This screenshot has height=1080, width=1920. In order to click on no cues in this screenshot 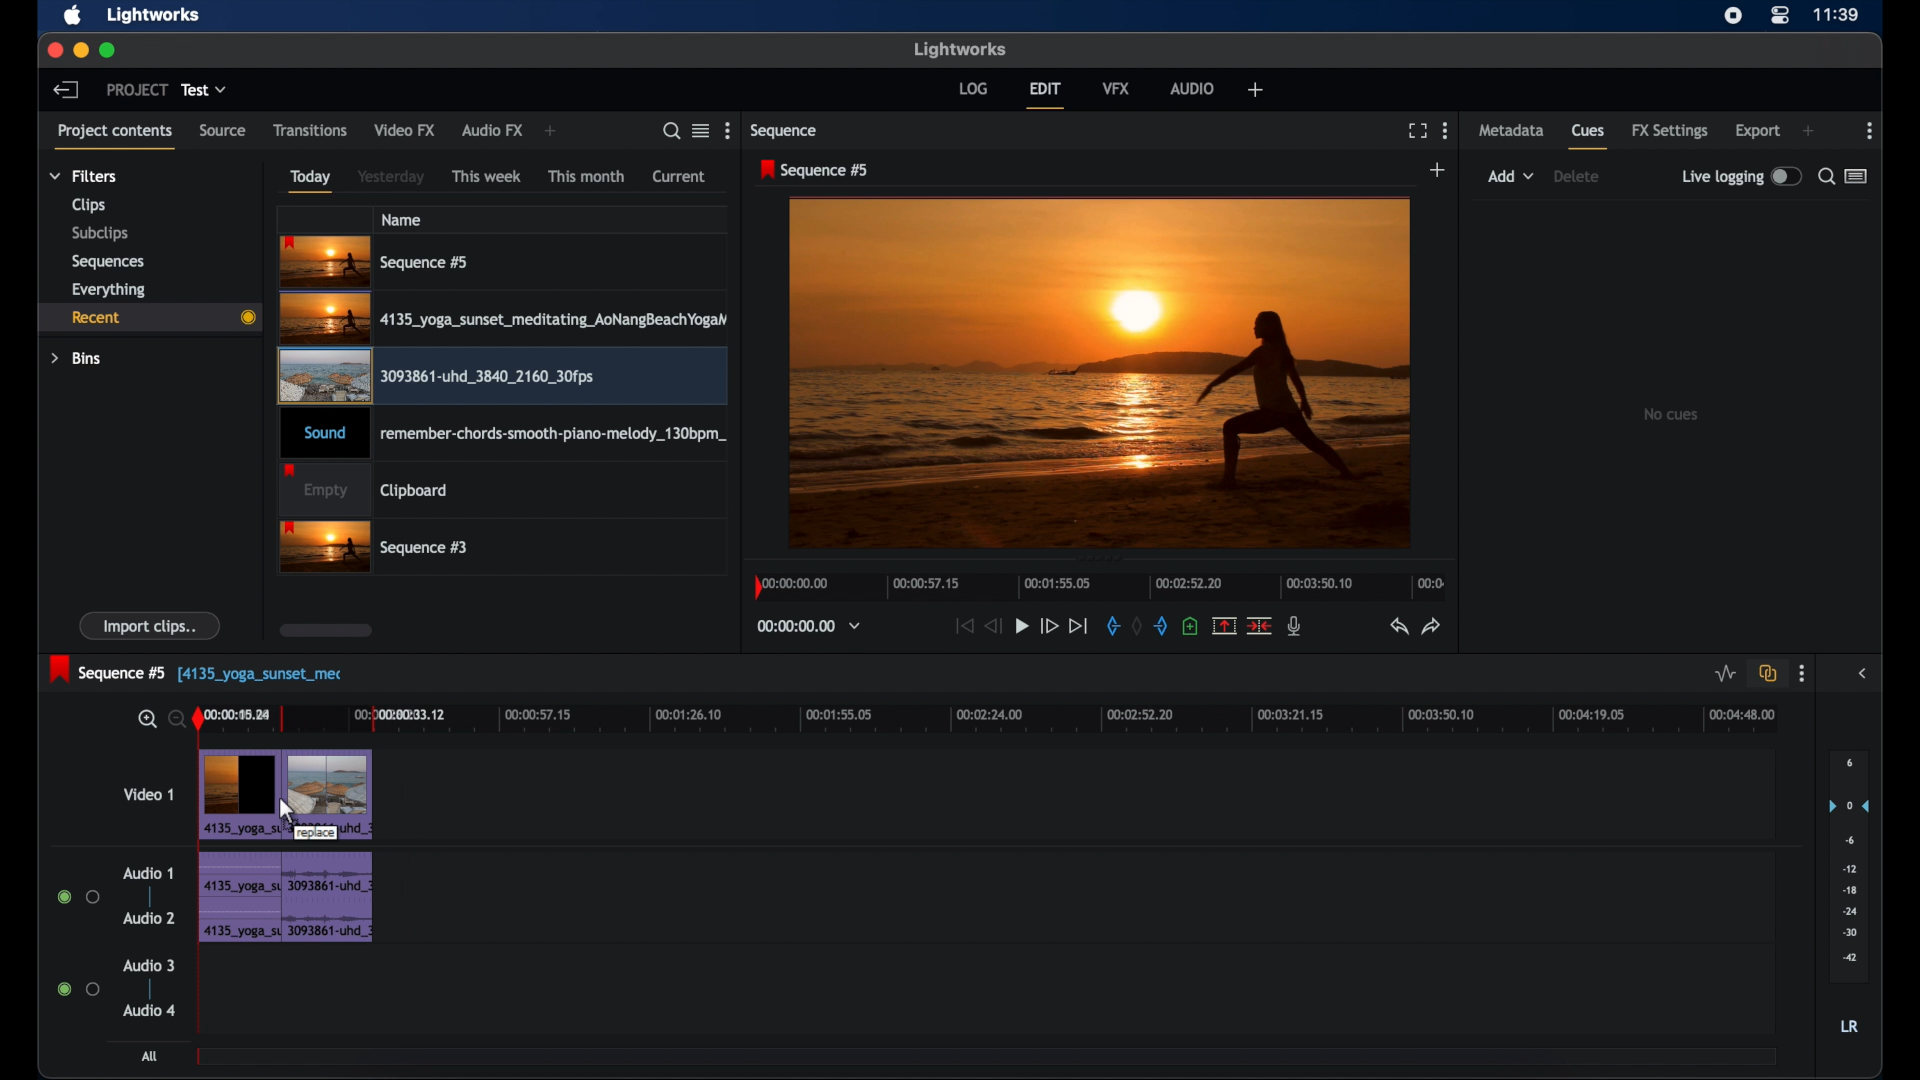, I will do `click(1673, 414)`.